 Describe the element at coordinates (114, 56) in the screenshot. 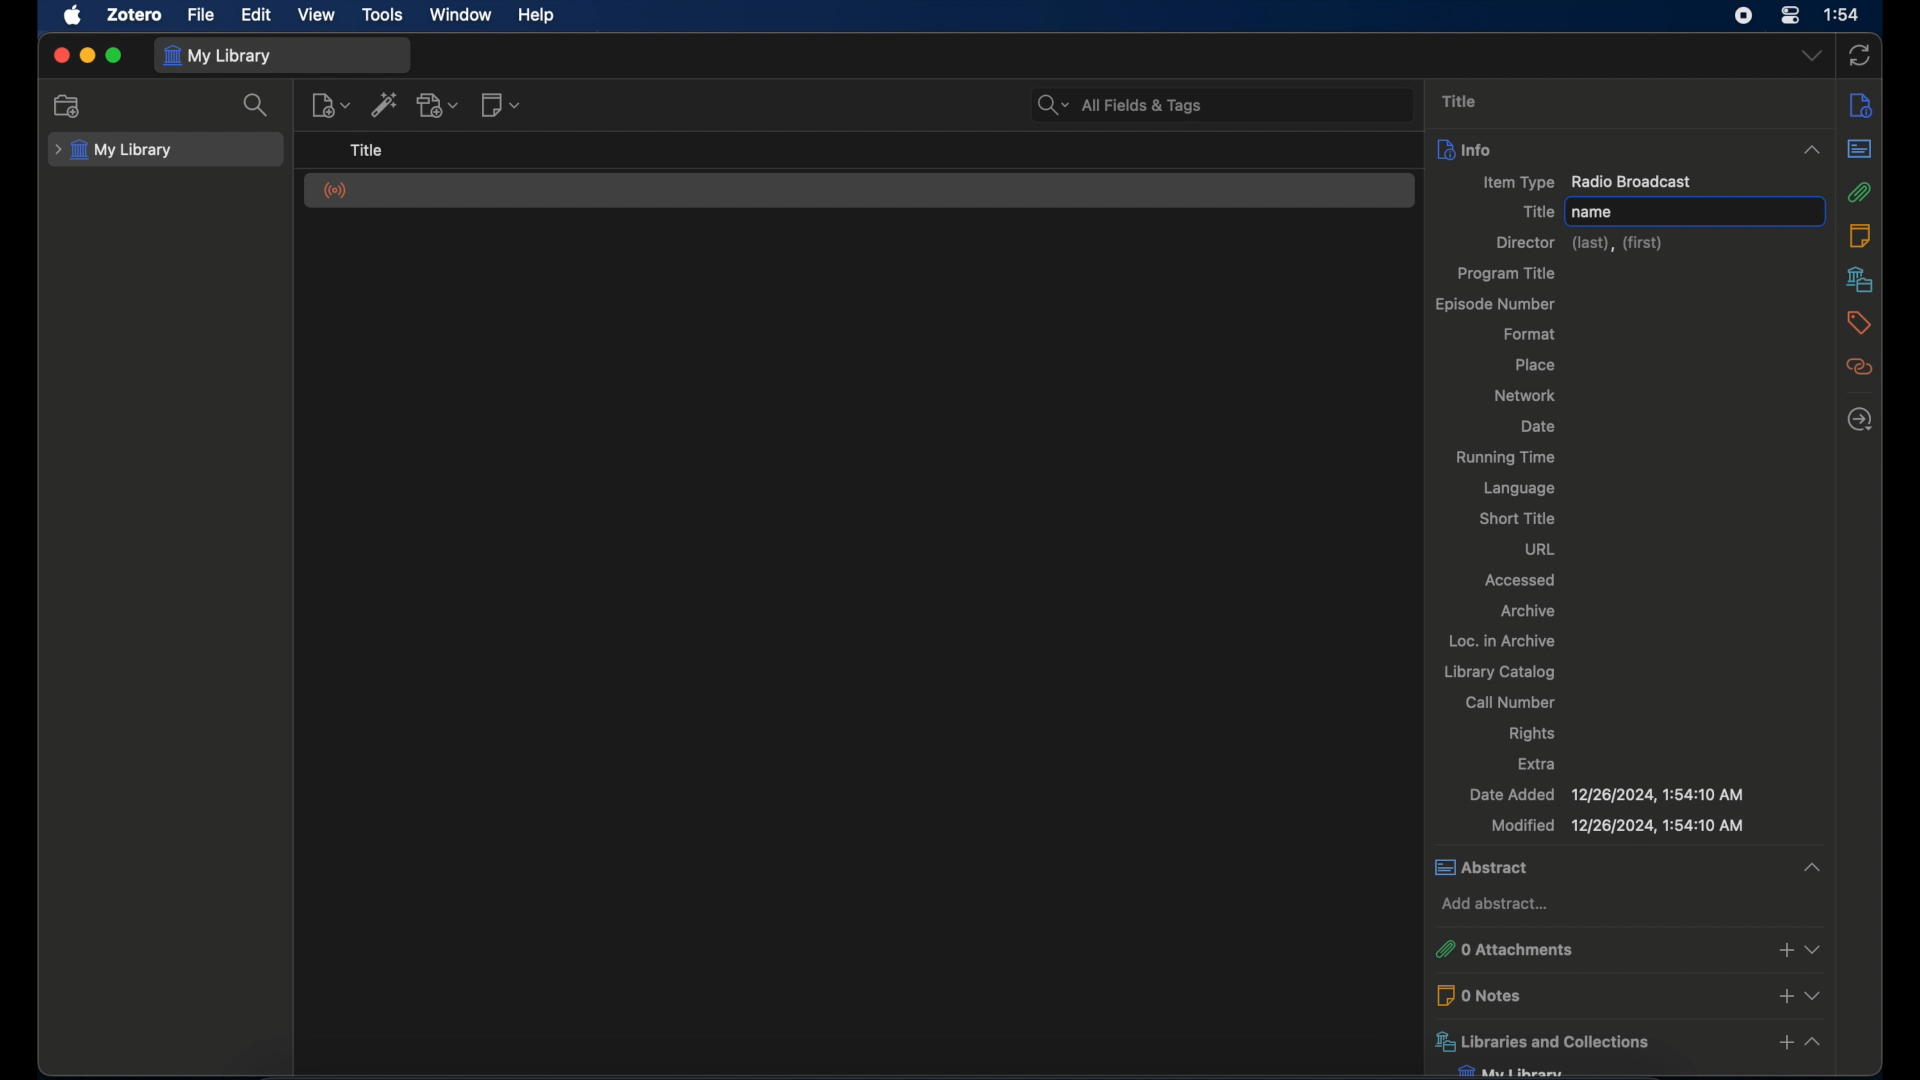

I see `maximize` at that location.